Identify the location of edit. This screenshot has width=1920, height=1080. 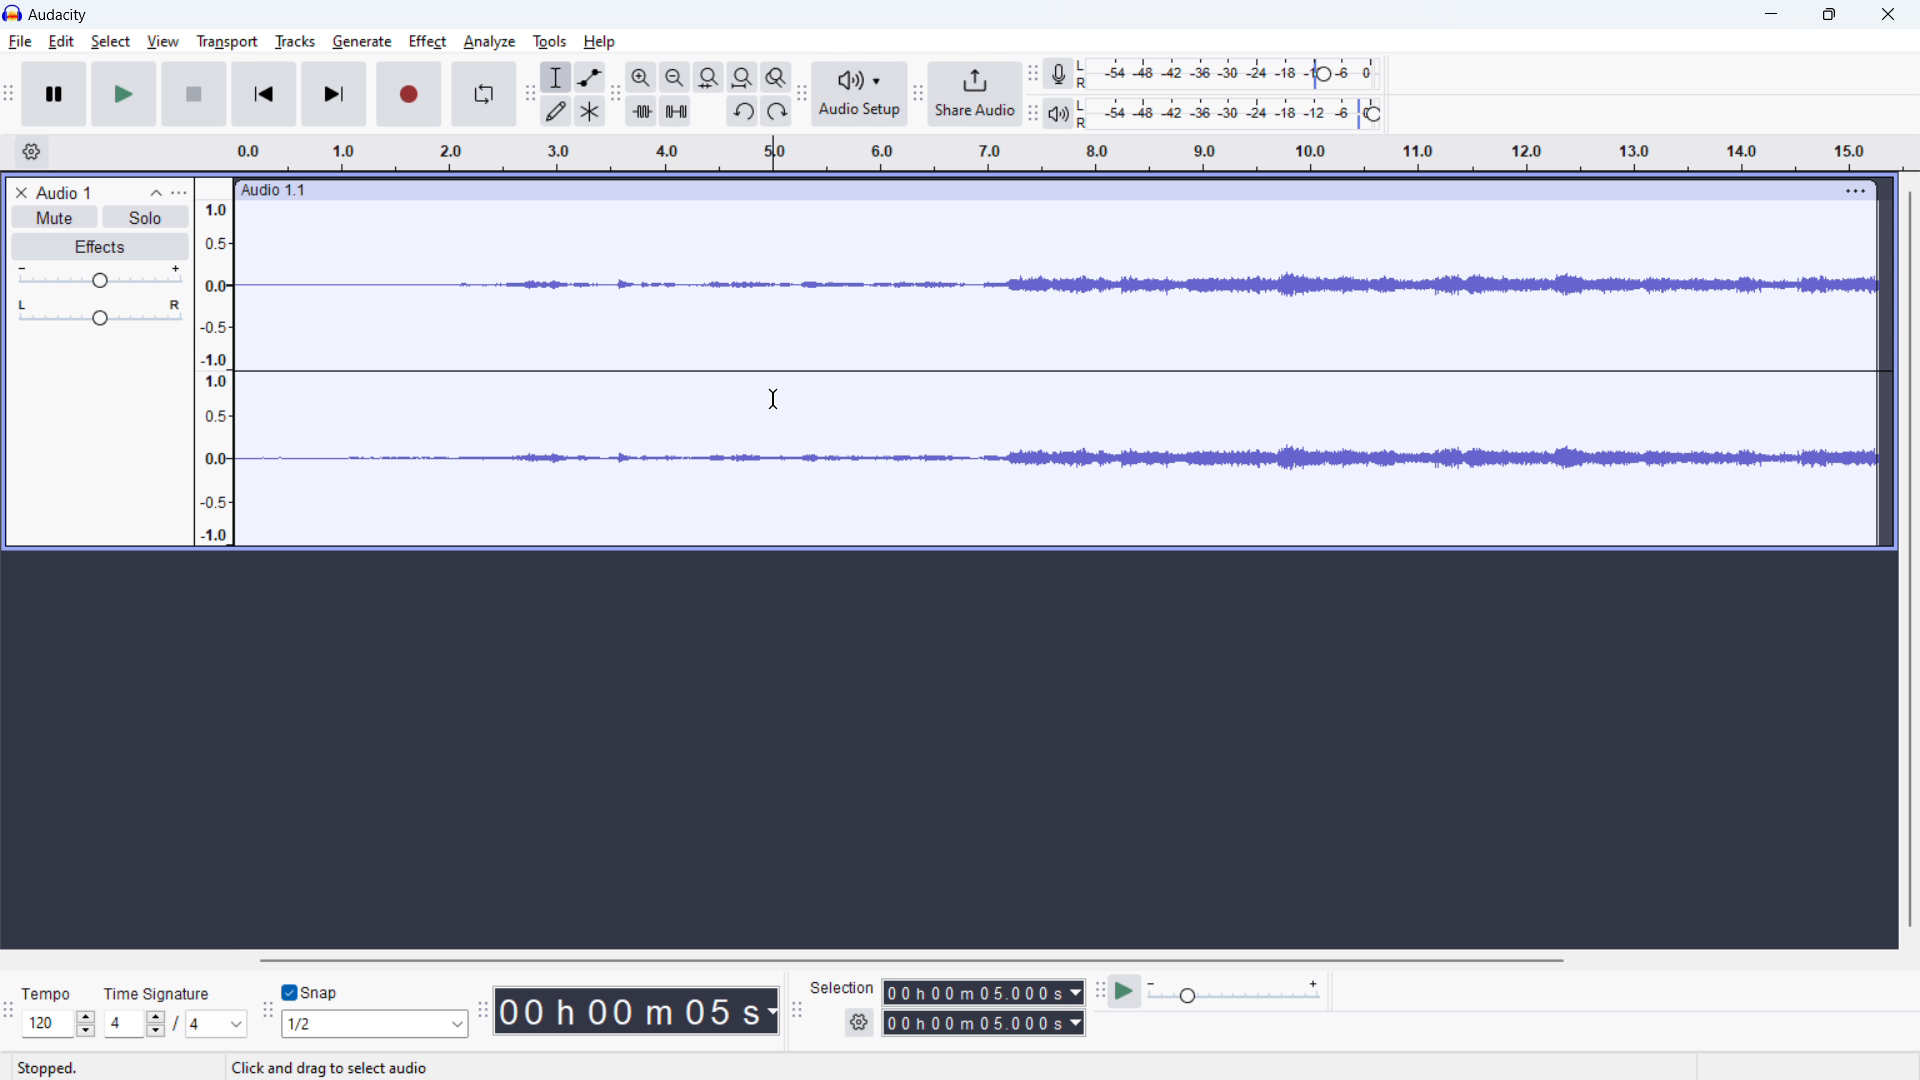
(62, 42).